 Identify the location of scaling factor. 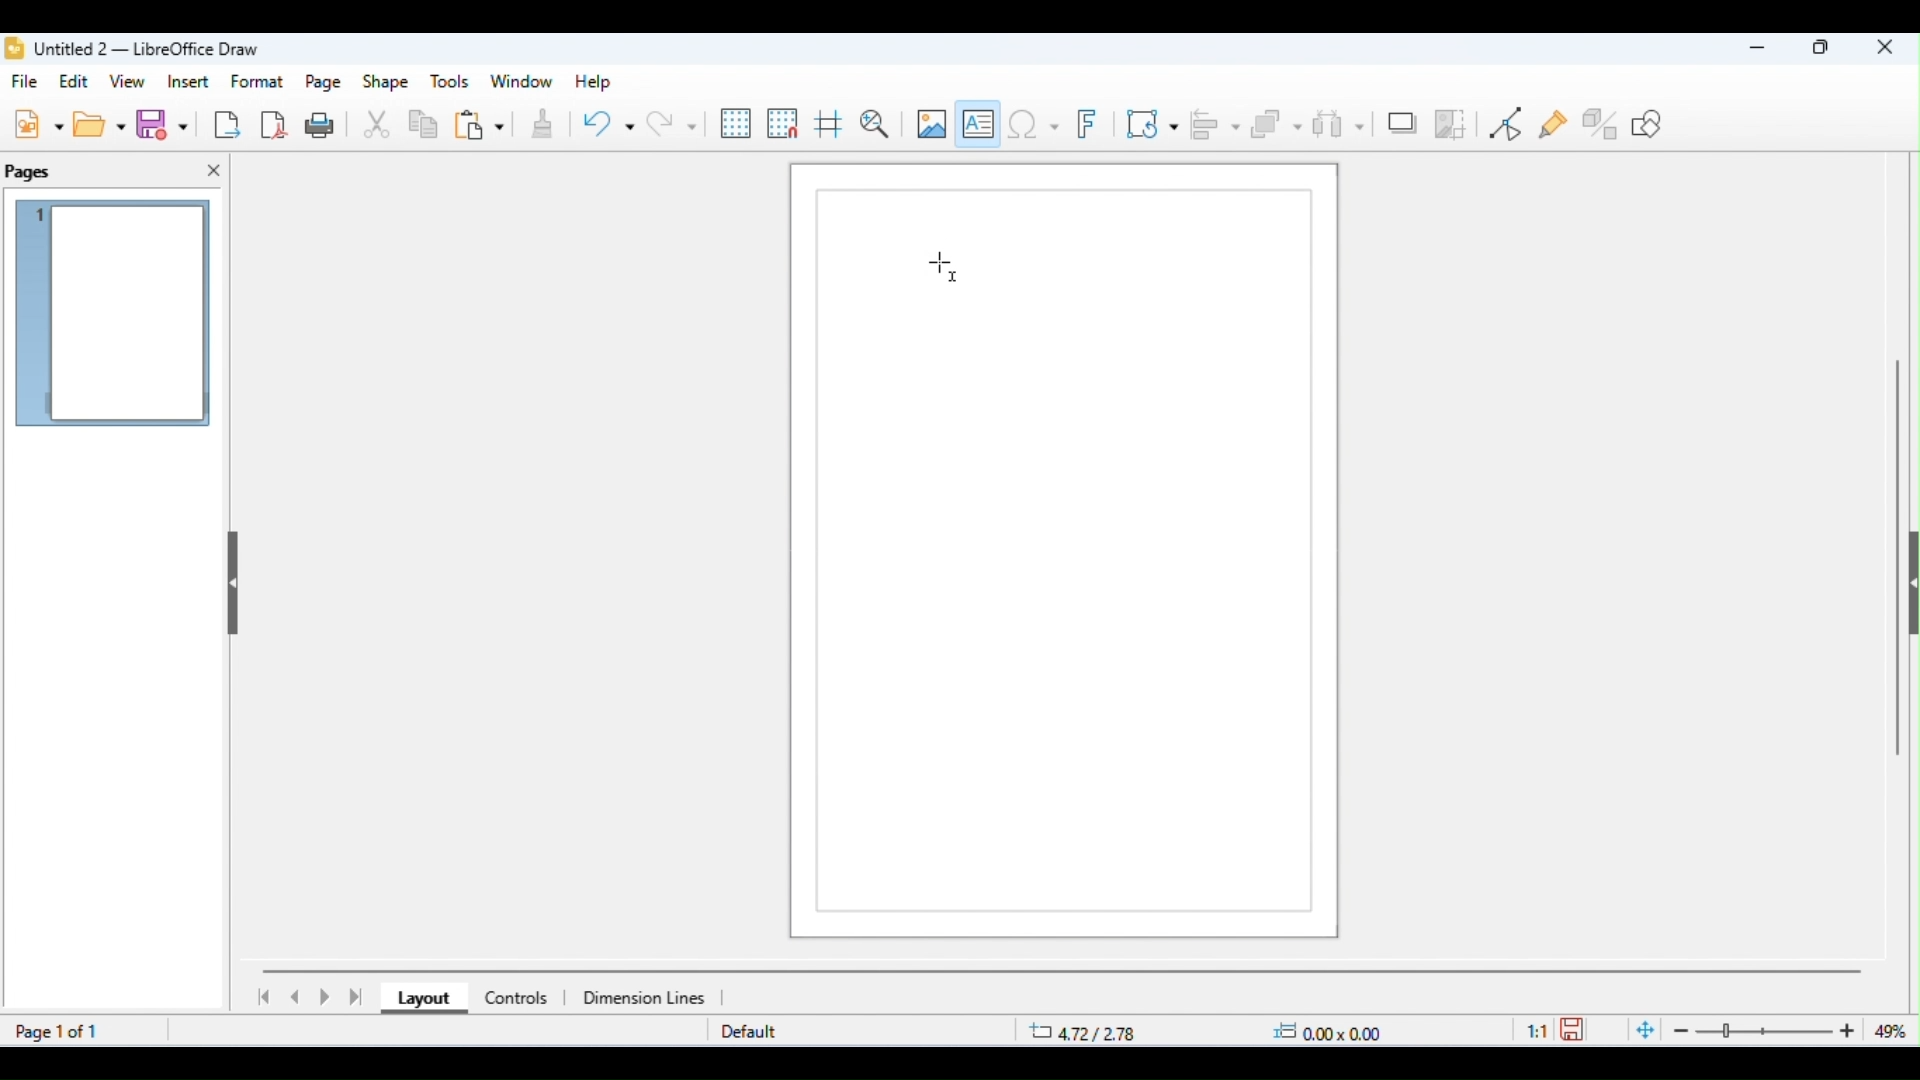
(1537, 1029).